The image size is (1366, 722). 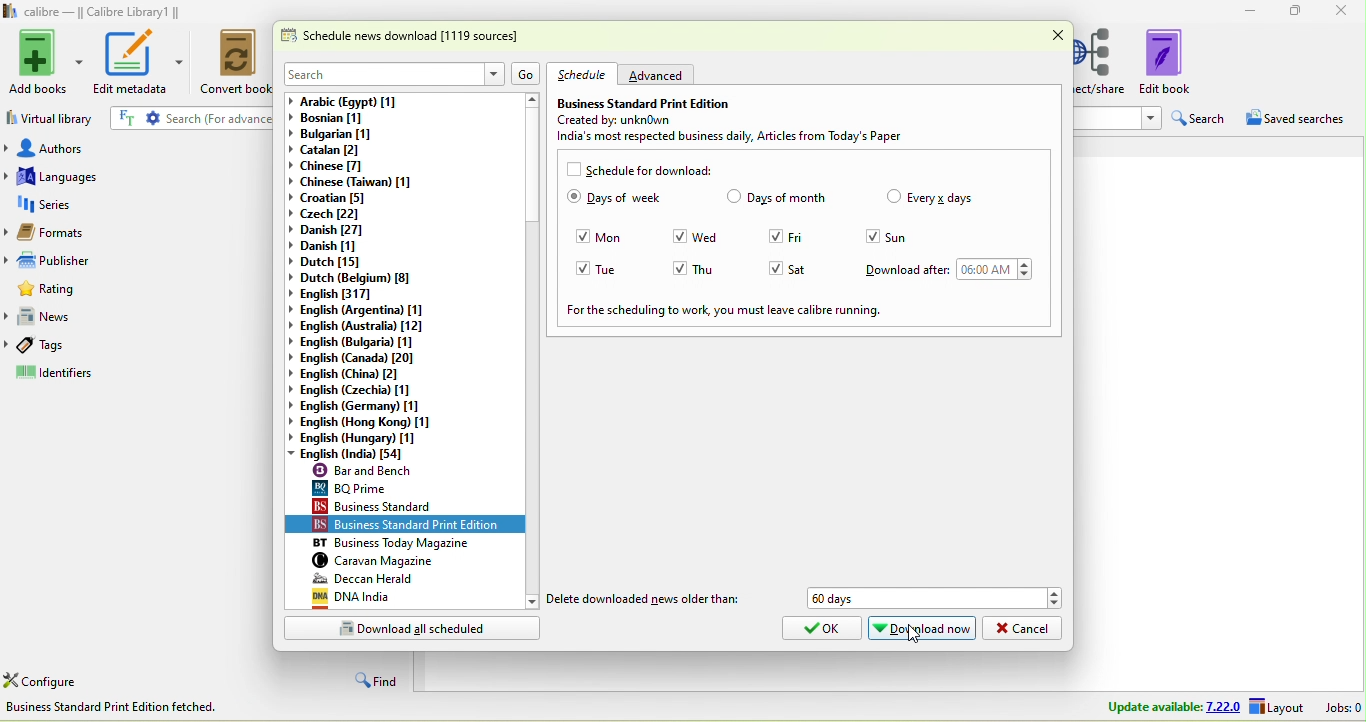 I want to click on edit metadata, so click(x=129, y=62).